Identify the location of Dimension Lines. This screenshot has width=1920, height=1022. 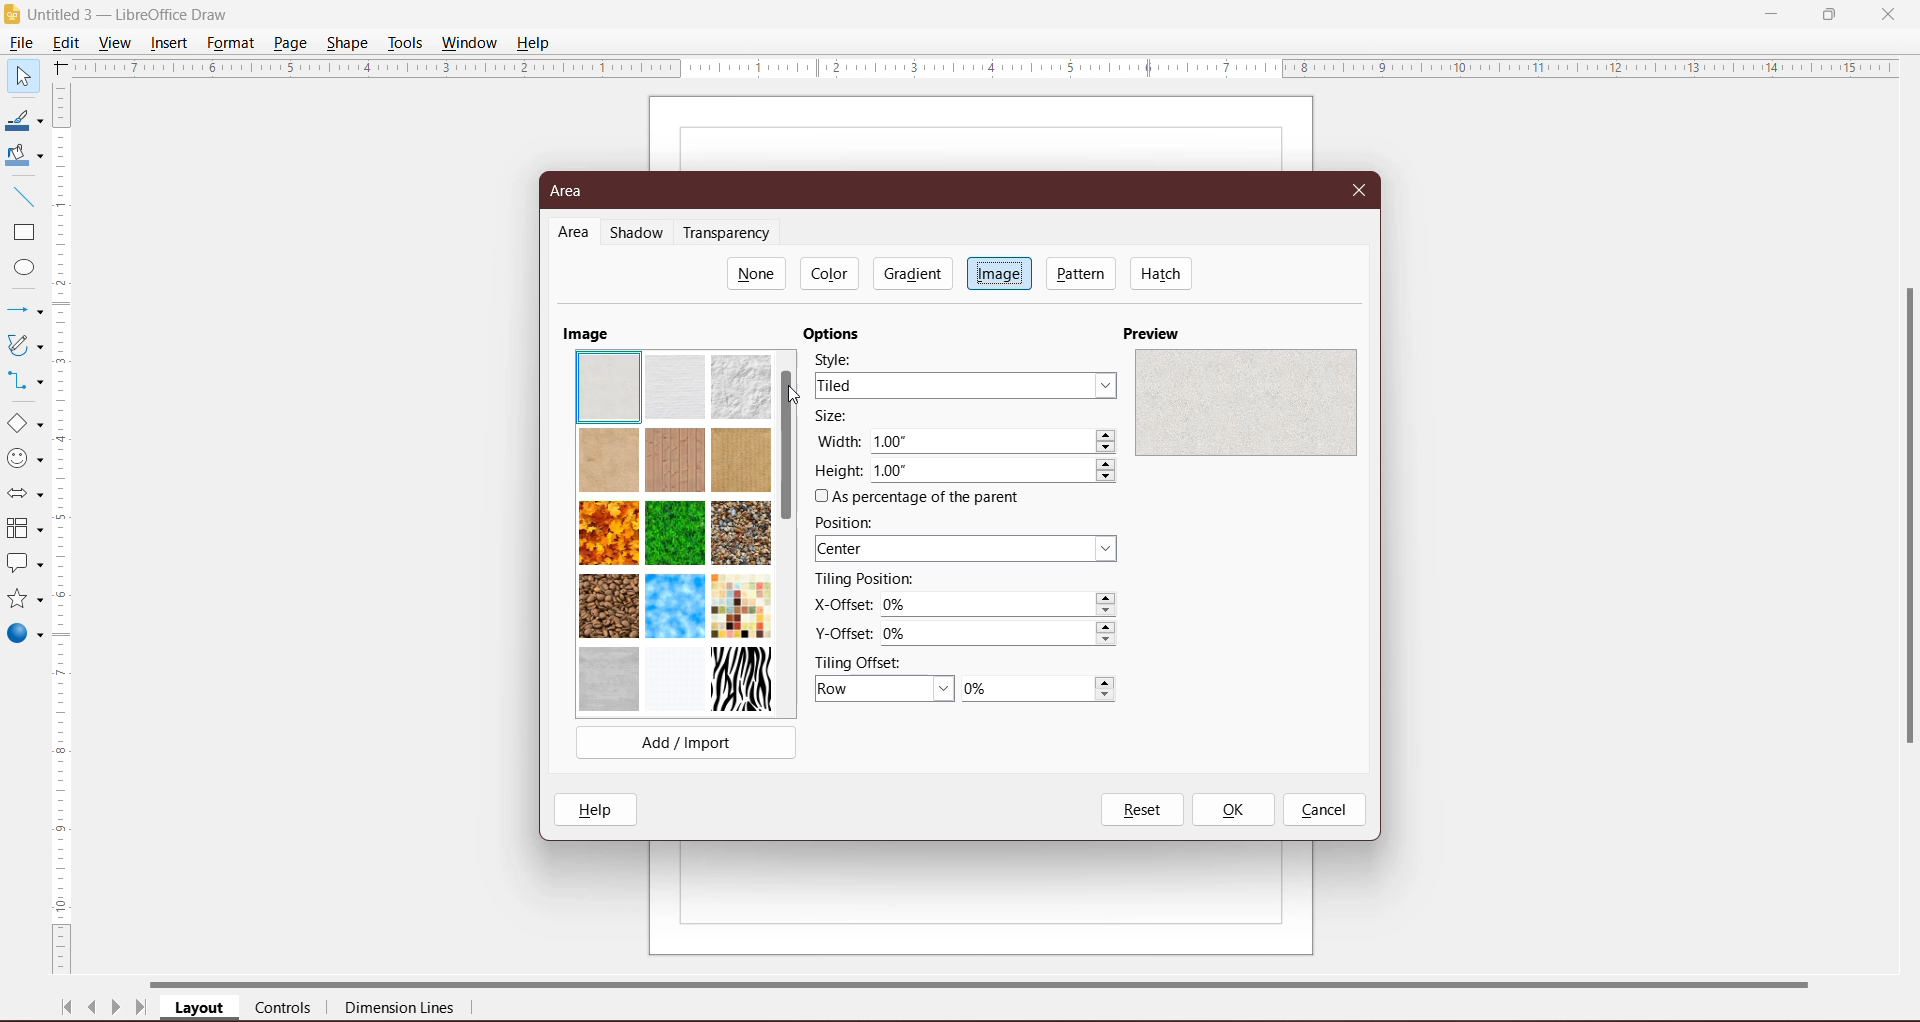
(401, 1010).